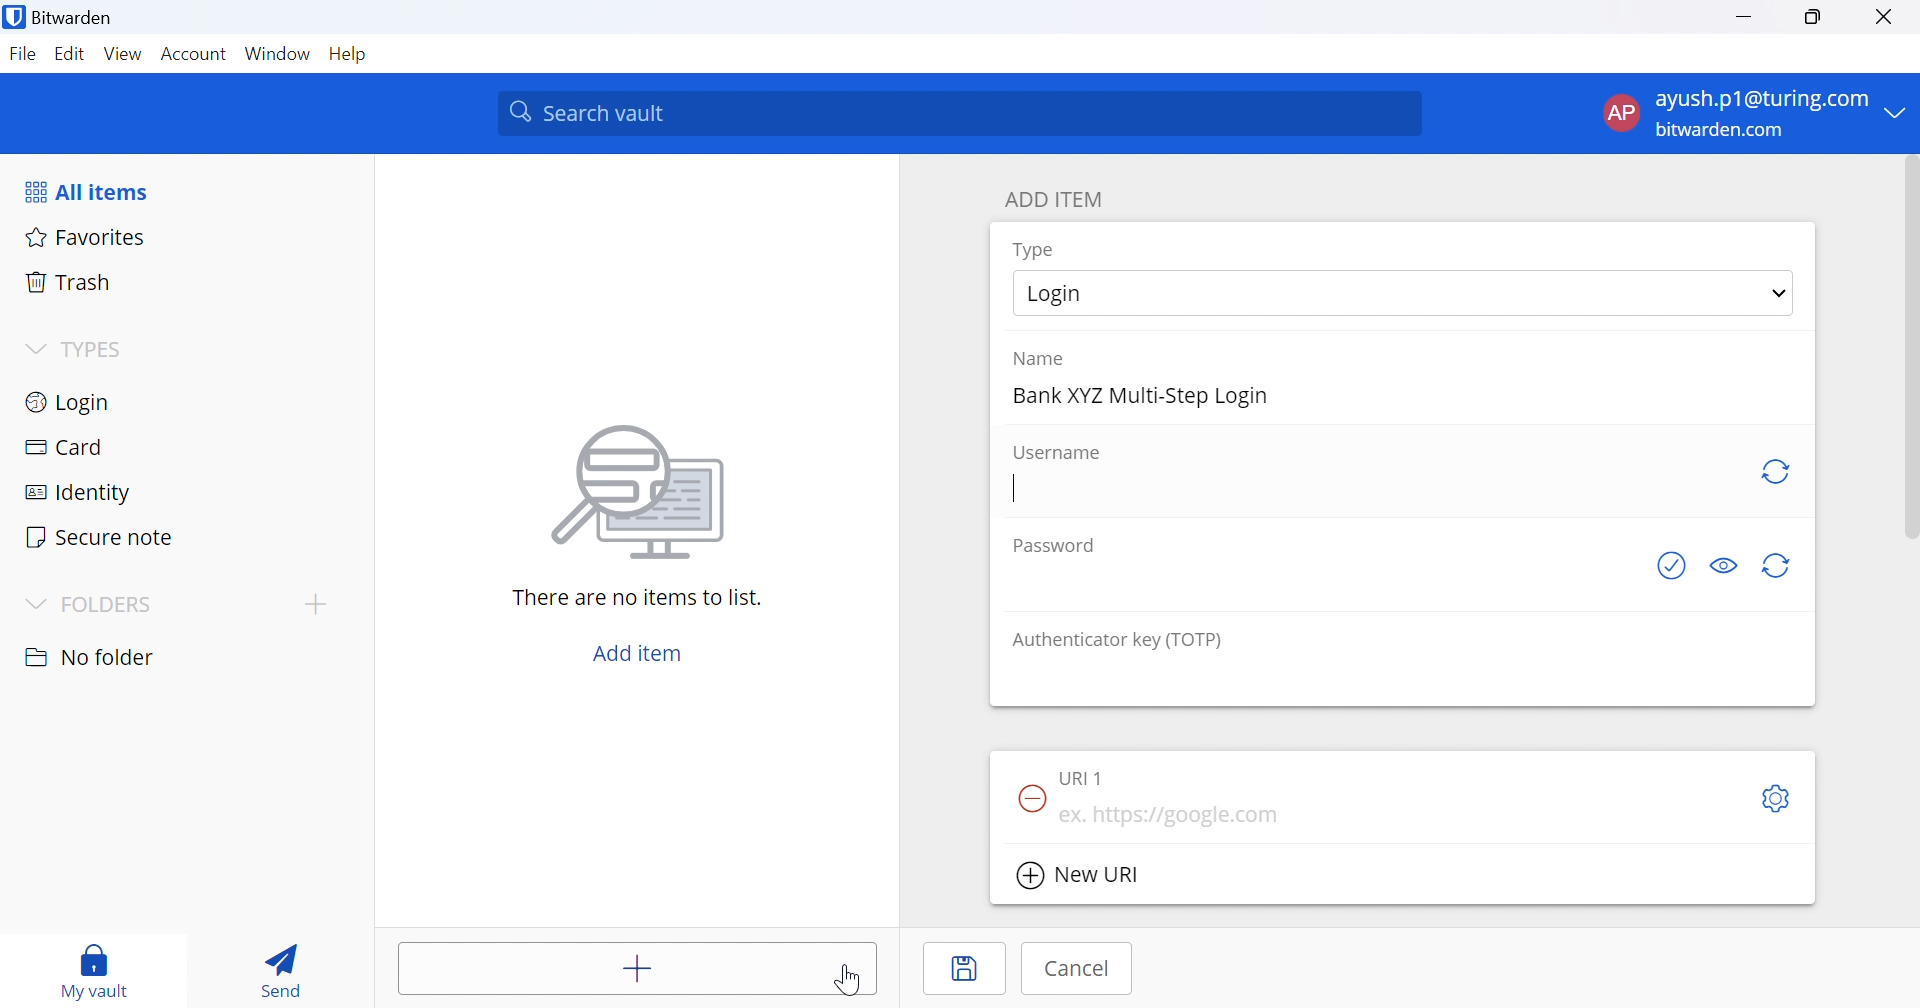 This screenshot has width=1920, height=1008. What do you see at coordinates (349, 56) in the screenshot?
I see `Help` at bounding box center [349, 56].